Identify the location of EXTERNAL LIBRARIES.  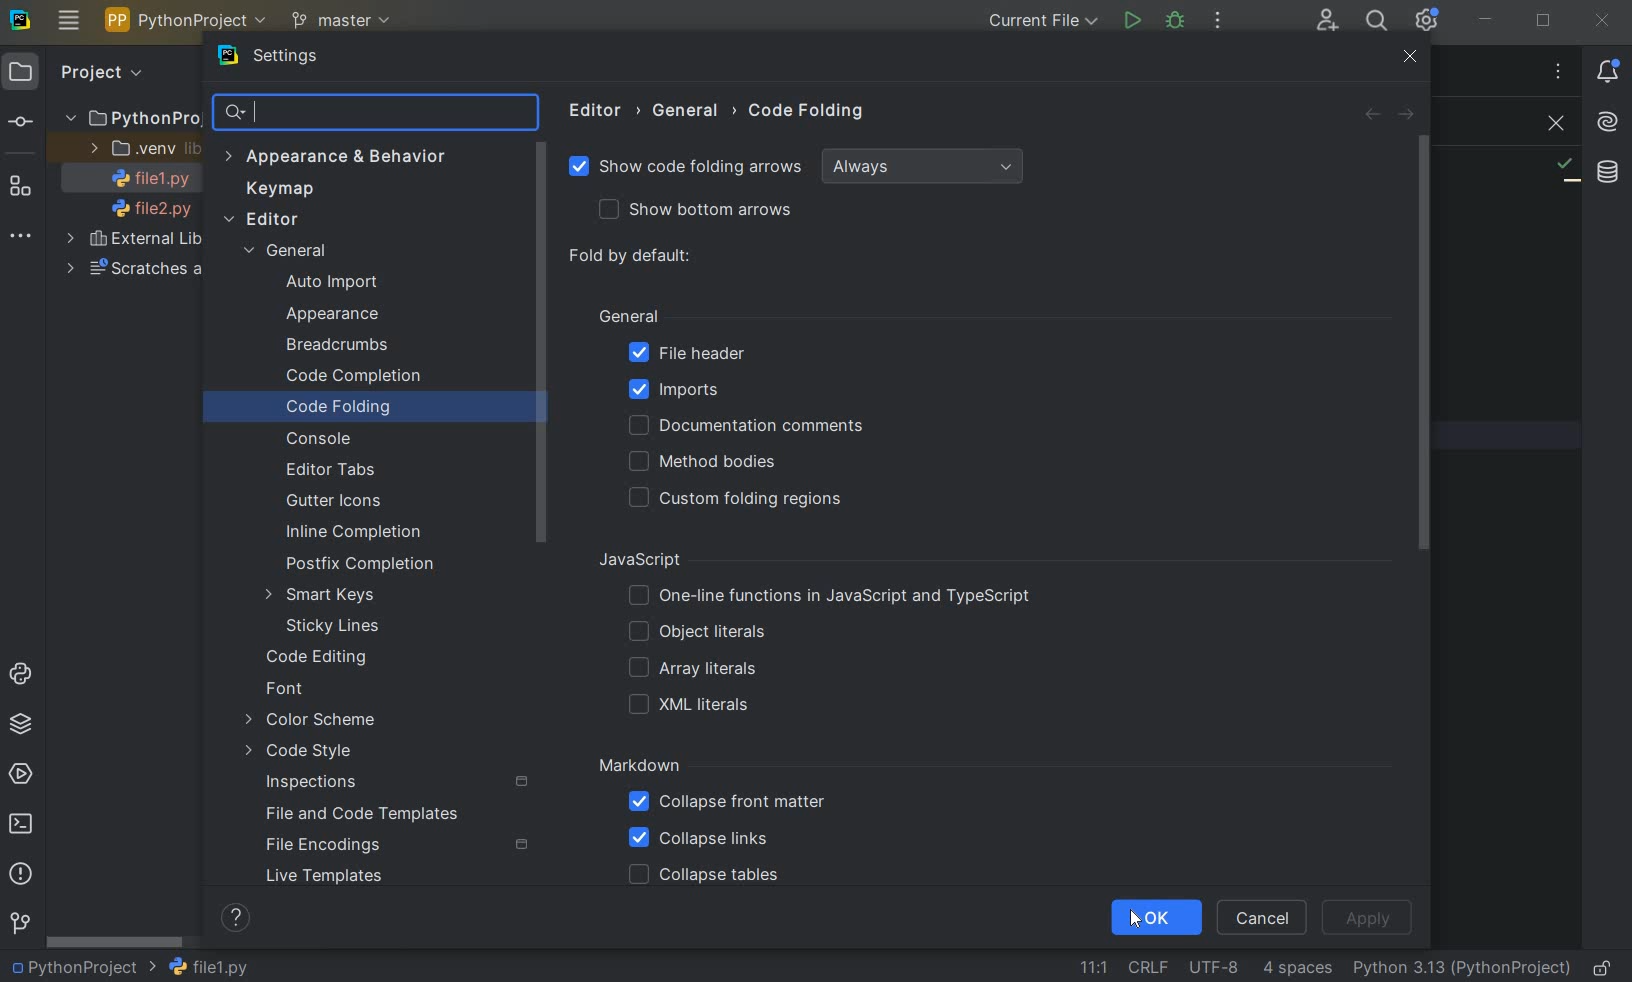
(136, 241).